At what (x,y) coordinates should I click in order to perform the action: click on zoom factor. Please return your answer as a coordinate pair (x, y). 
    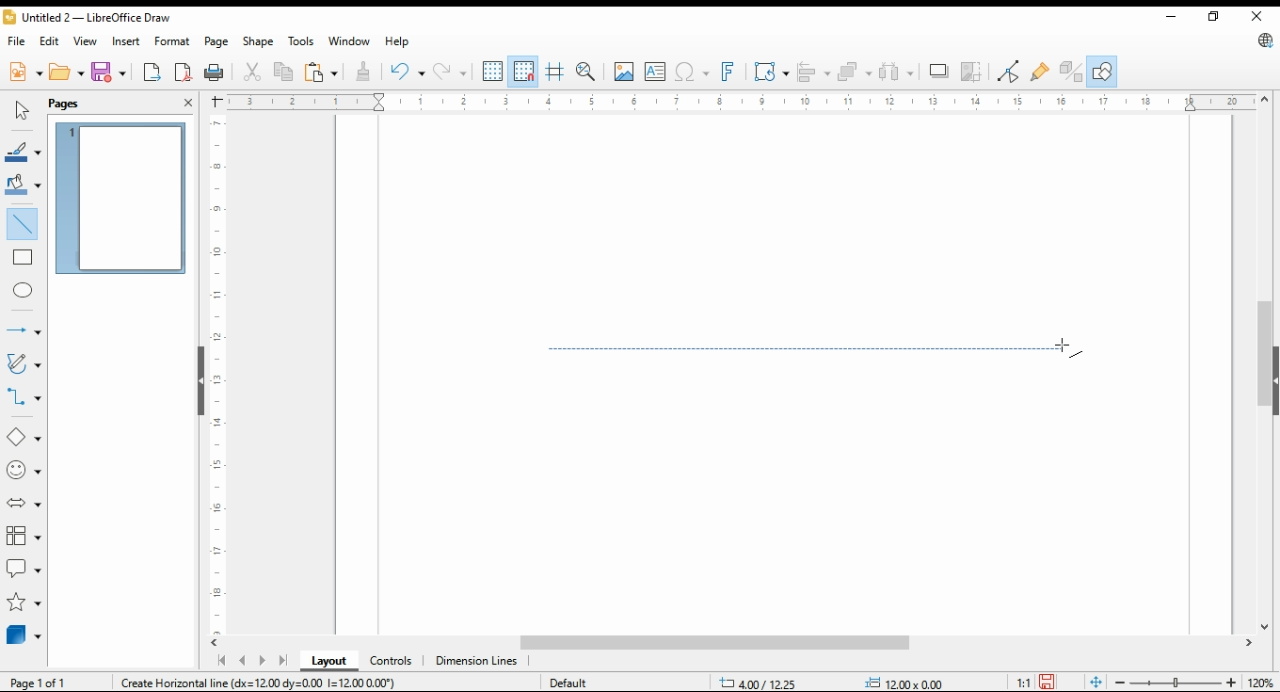
    Looking at the image, I should click on (1262, 683).